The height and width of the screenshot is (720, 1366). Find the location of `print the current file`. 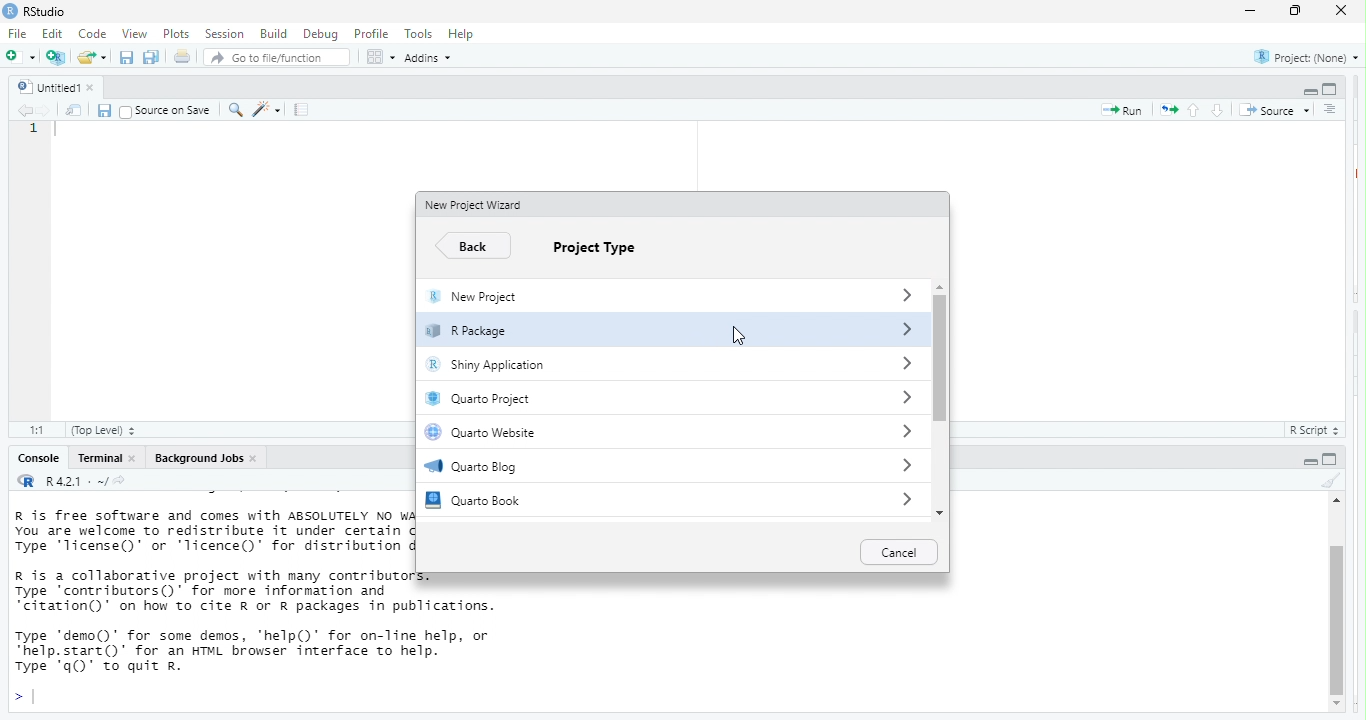

print the current file is located at coordinates (180, 57).